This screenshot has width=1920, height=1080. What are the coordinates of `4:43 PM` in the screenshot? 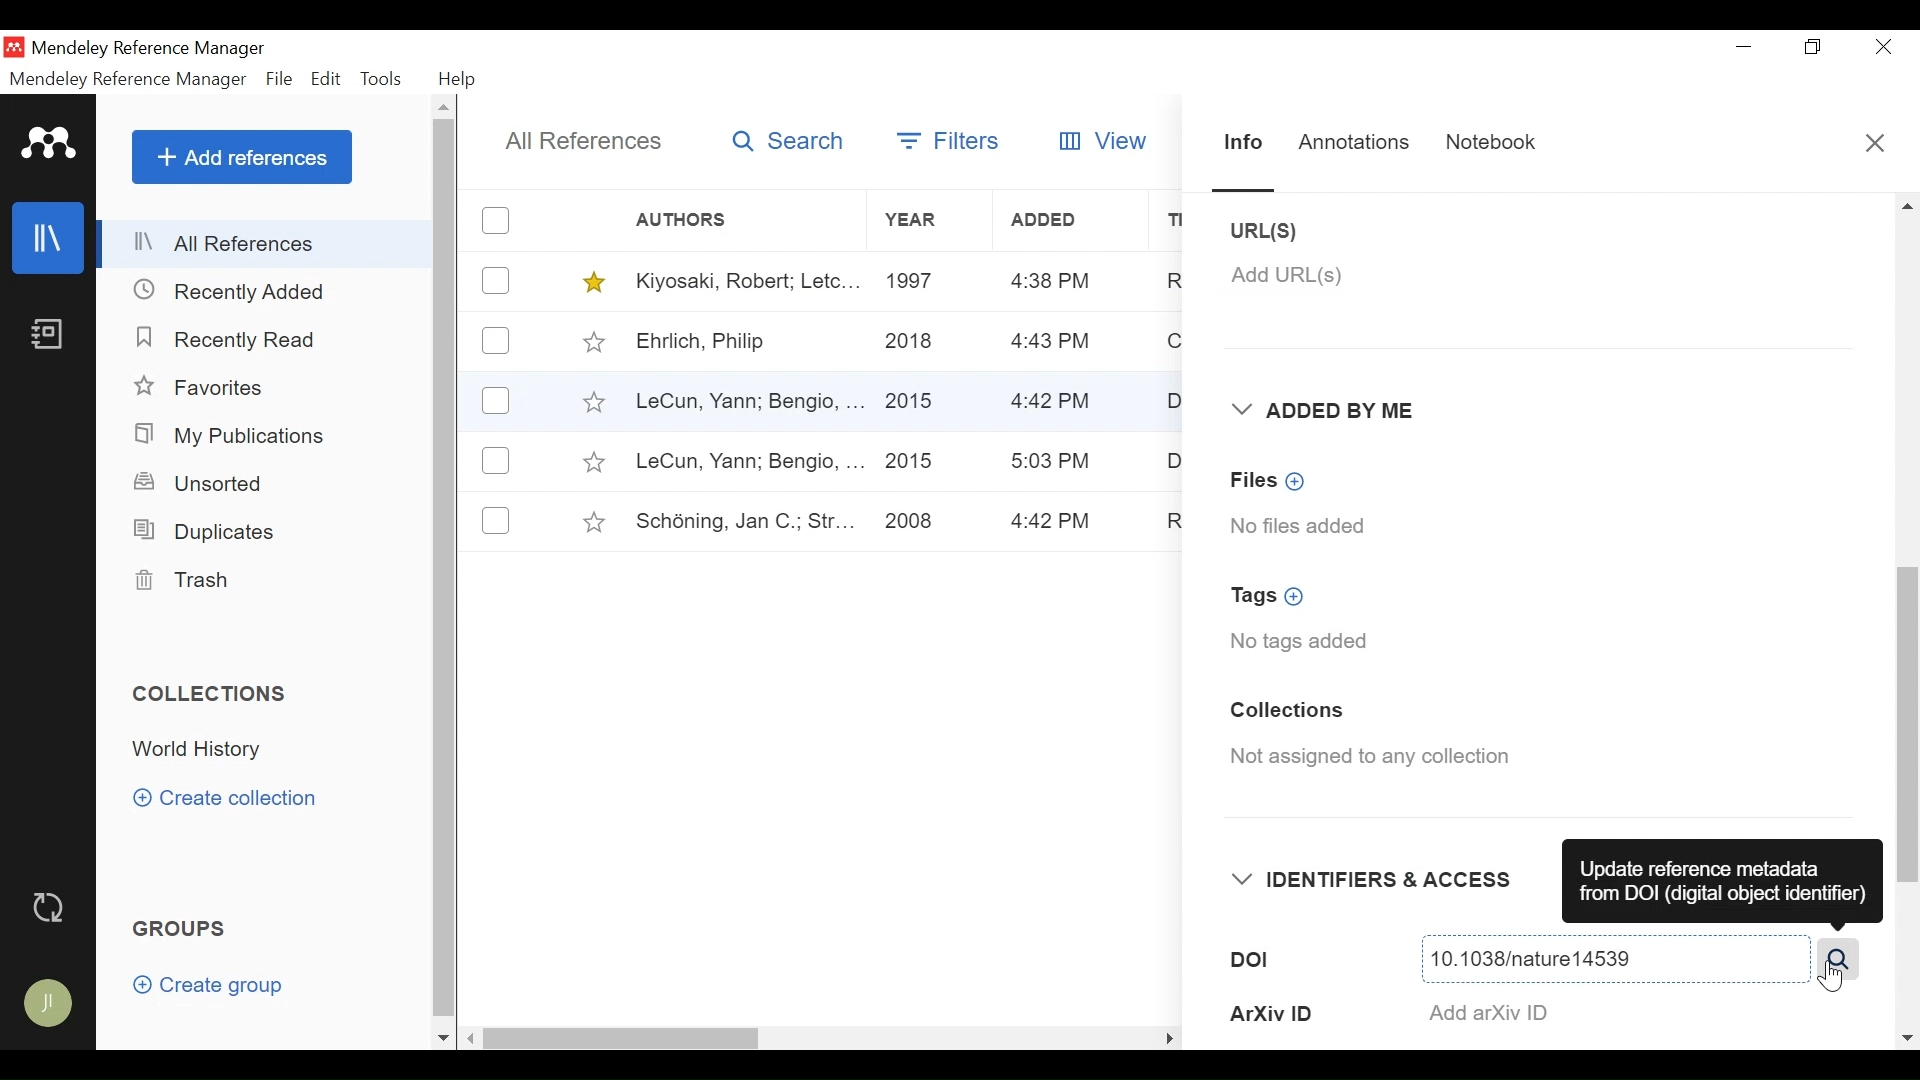 It's located at (1052, 342).